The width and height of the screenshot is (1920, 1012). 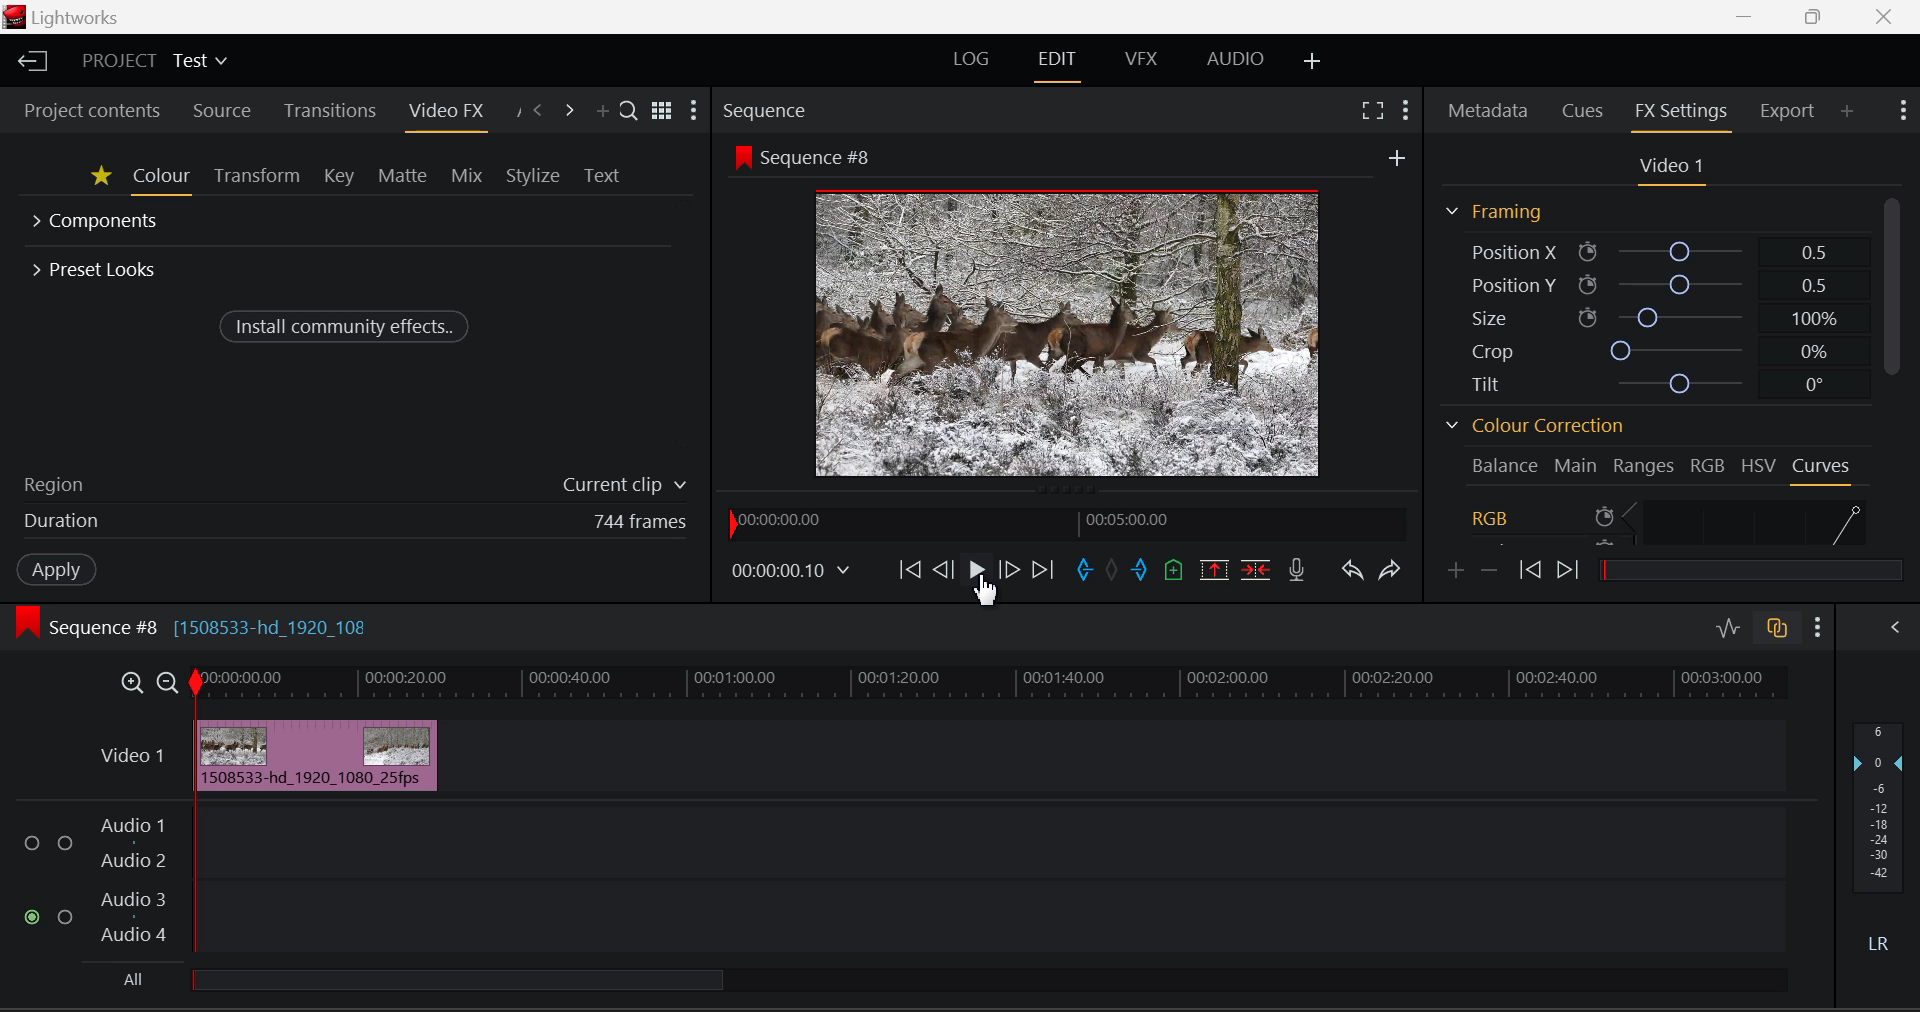 I want to click on Install community effects, so click(x=347, y=325).